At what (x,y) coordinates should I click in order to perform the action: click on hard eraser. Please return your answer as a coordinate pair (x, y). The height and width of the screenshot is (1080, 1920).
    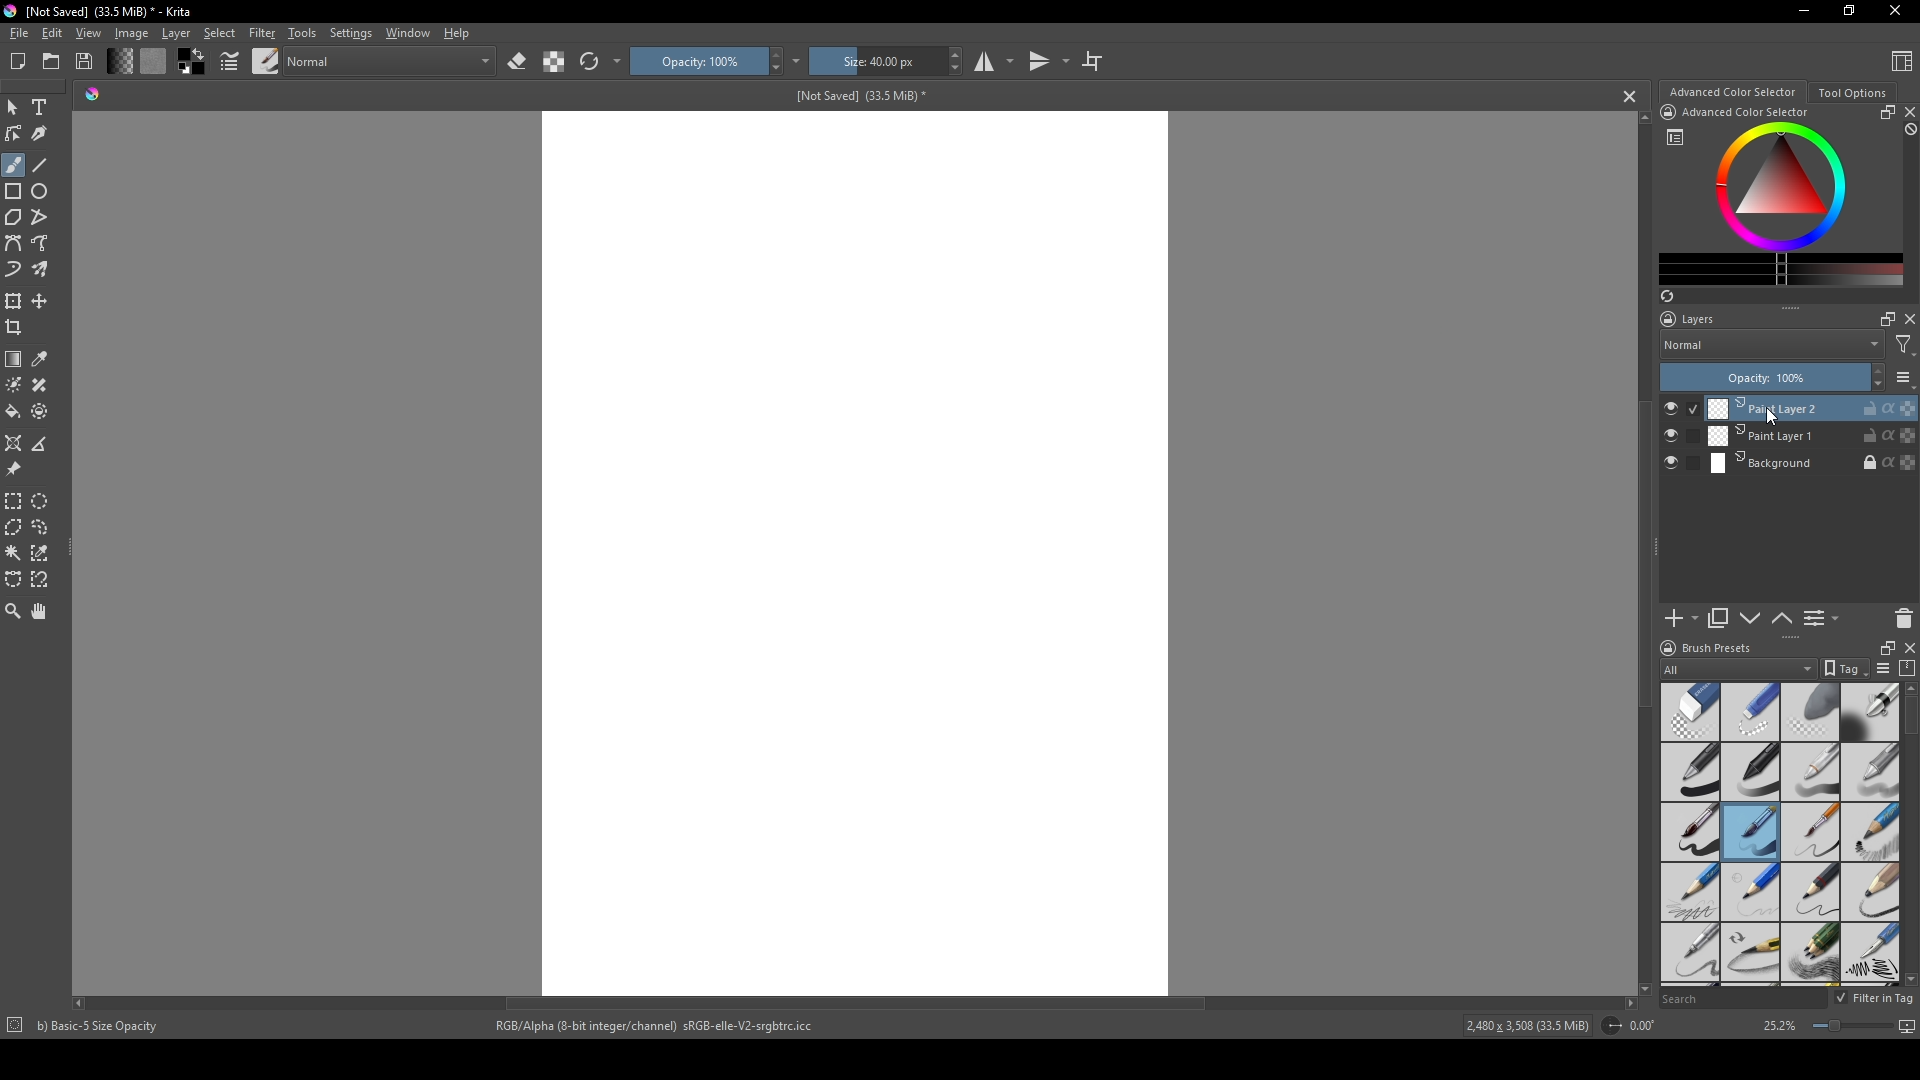
    Looking at the image, I should click on (1749, 711).